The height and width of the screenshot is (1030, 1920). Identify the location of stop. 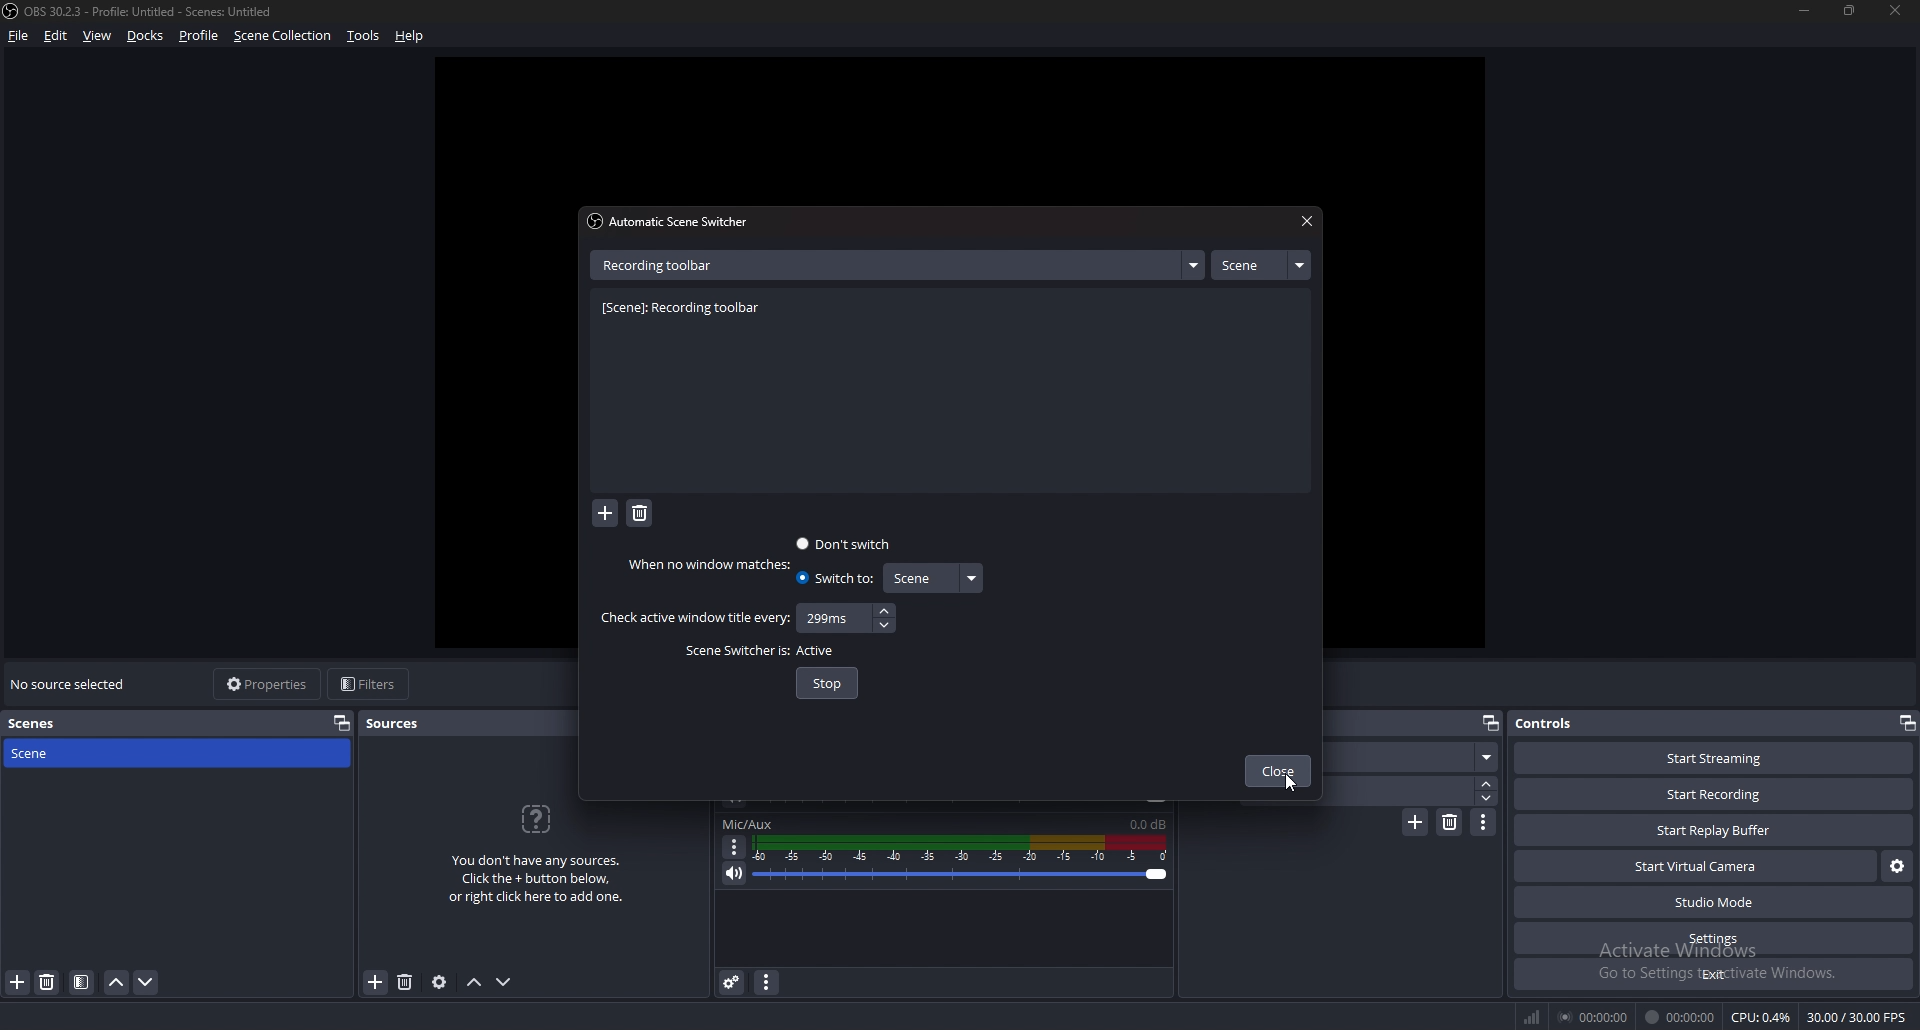
(828, 683).